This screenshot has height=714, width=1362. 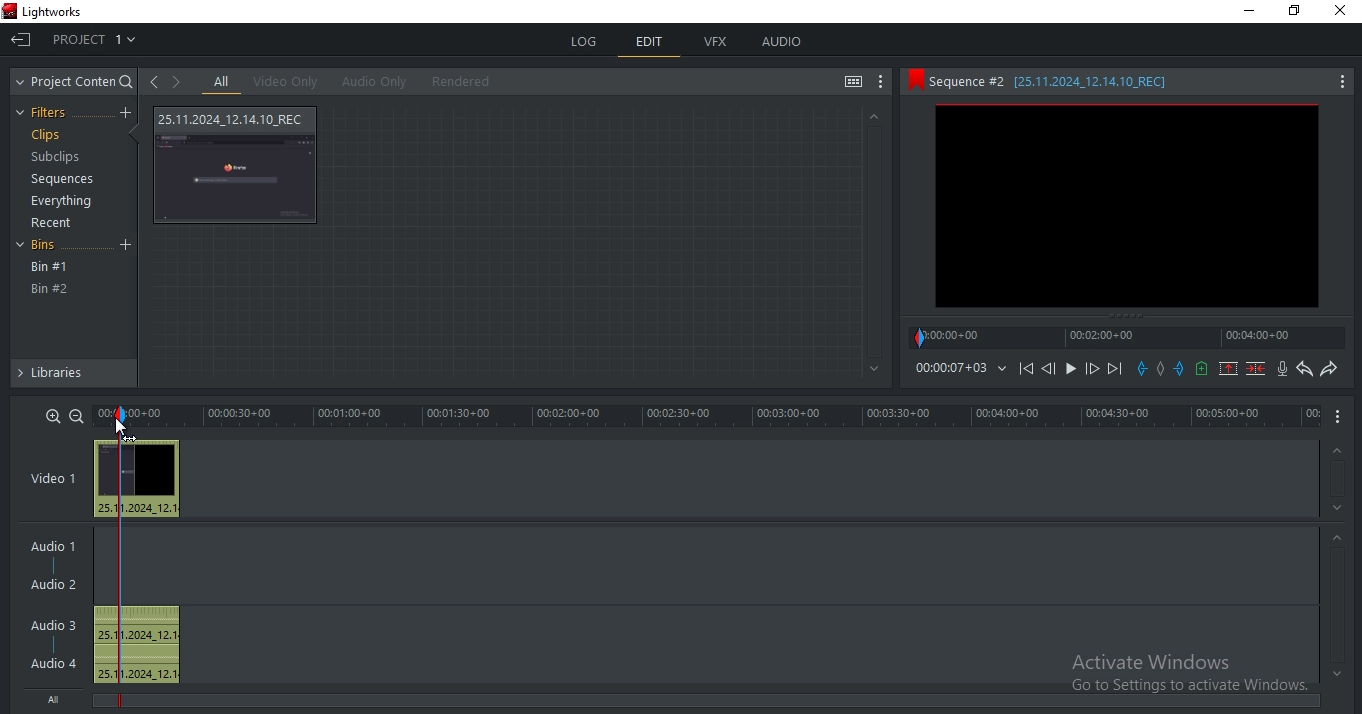 What do you see at coordinates (61, 585) in the screenshot?
I see `Audio 2` at bounding box center [61, 585].